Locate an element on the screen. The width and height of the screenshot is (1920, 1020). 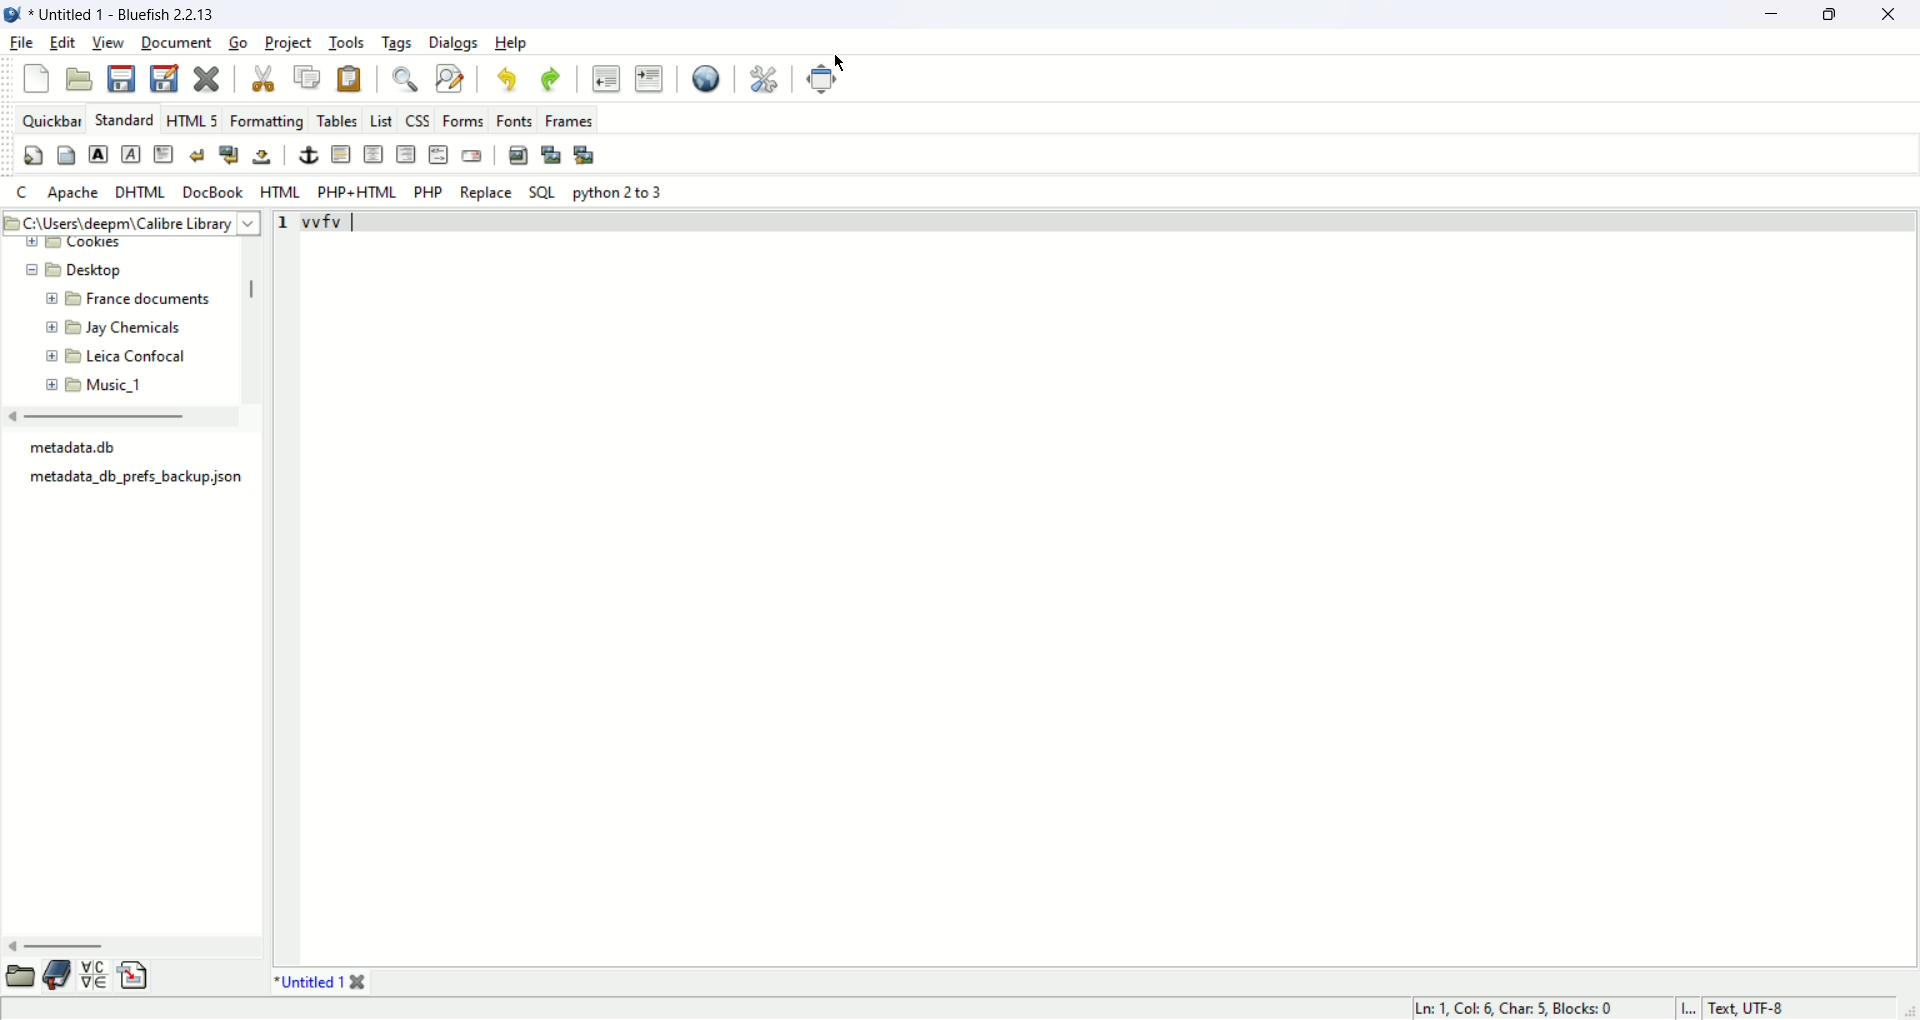
bookmark is located at coordinates (57, 975).